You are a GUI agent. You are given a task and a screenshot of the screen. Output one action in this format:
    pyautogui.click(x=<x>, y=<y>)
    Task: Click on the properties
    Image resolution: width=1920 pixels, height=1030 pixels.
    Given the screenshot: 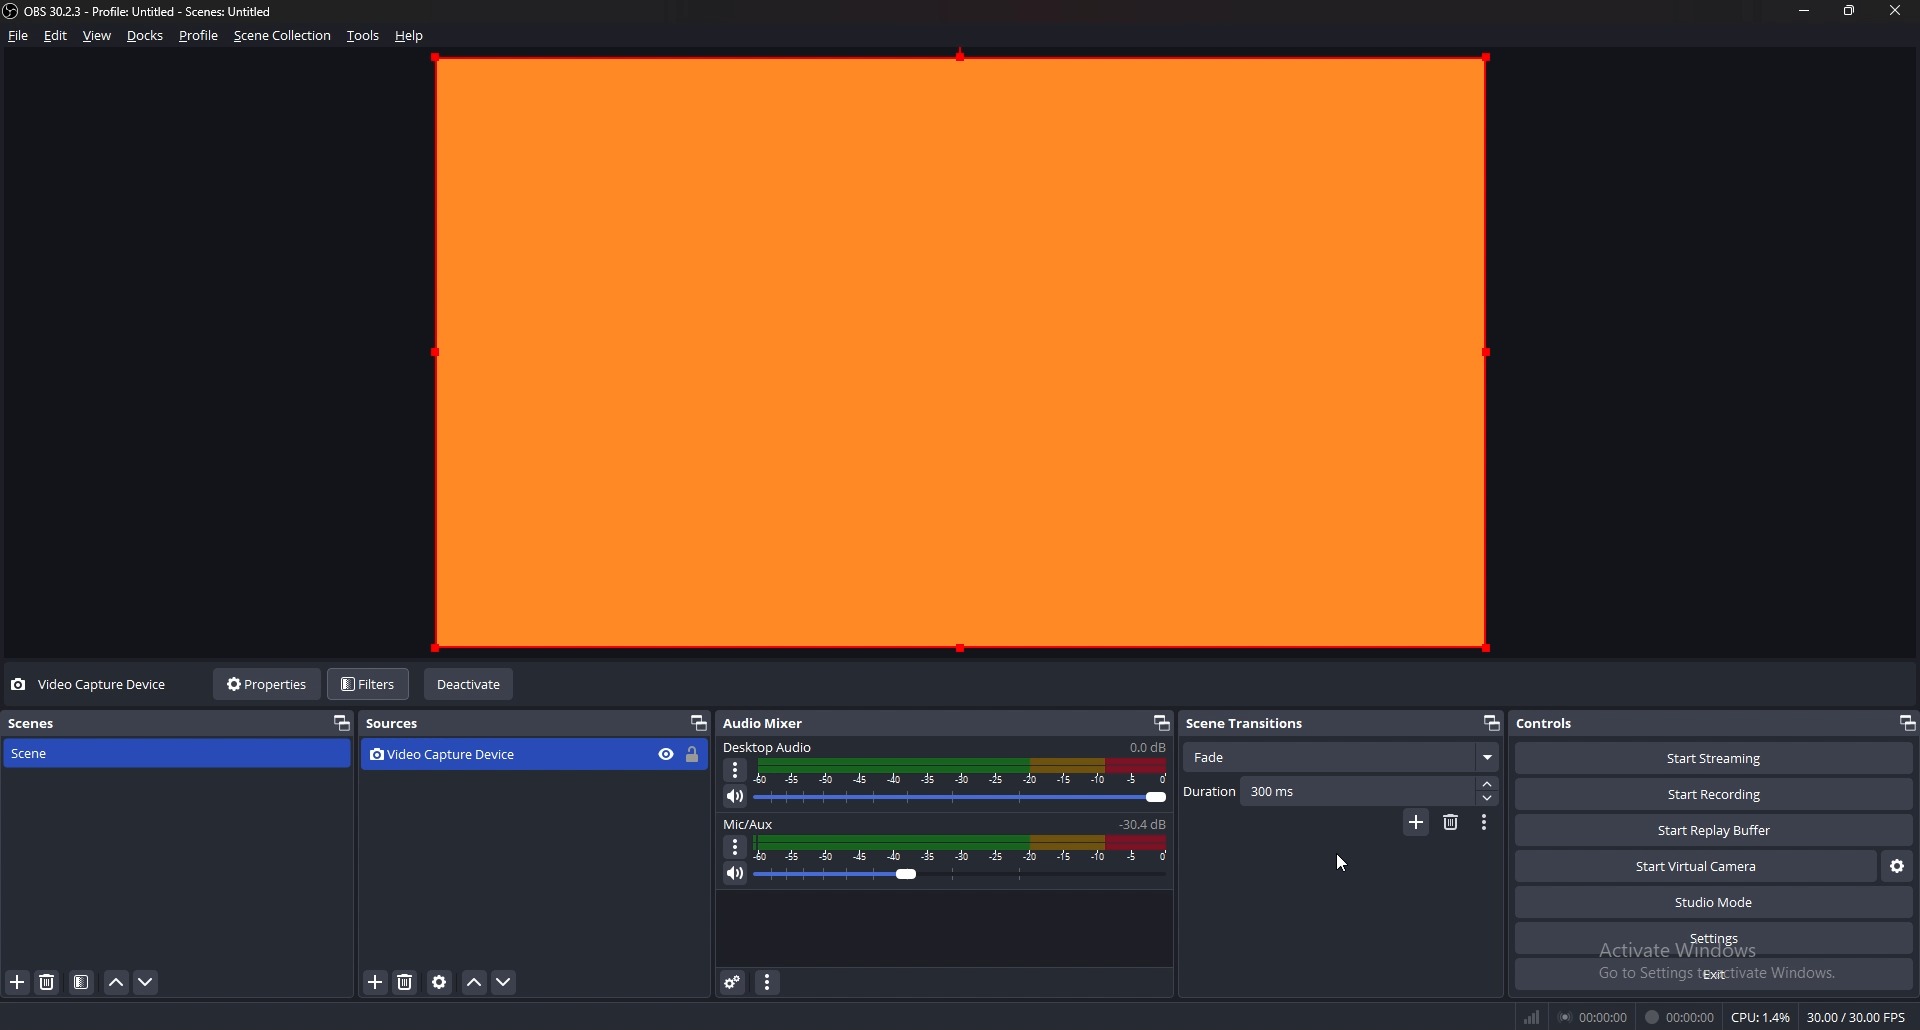 What is the action you would take?
    pyautogui.click(x=270, y=683)
    